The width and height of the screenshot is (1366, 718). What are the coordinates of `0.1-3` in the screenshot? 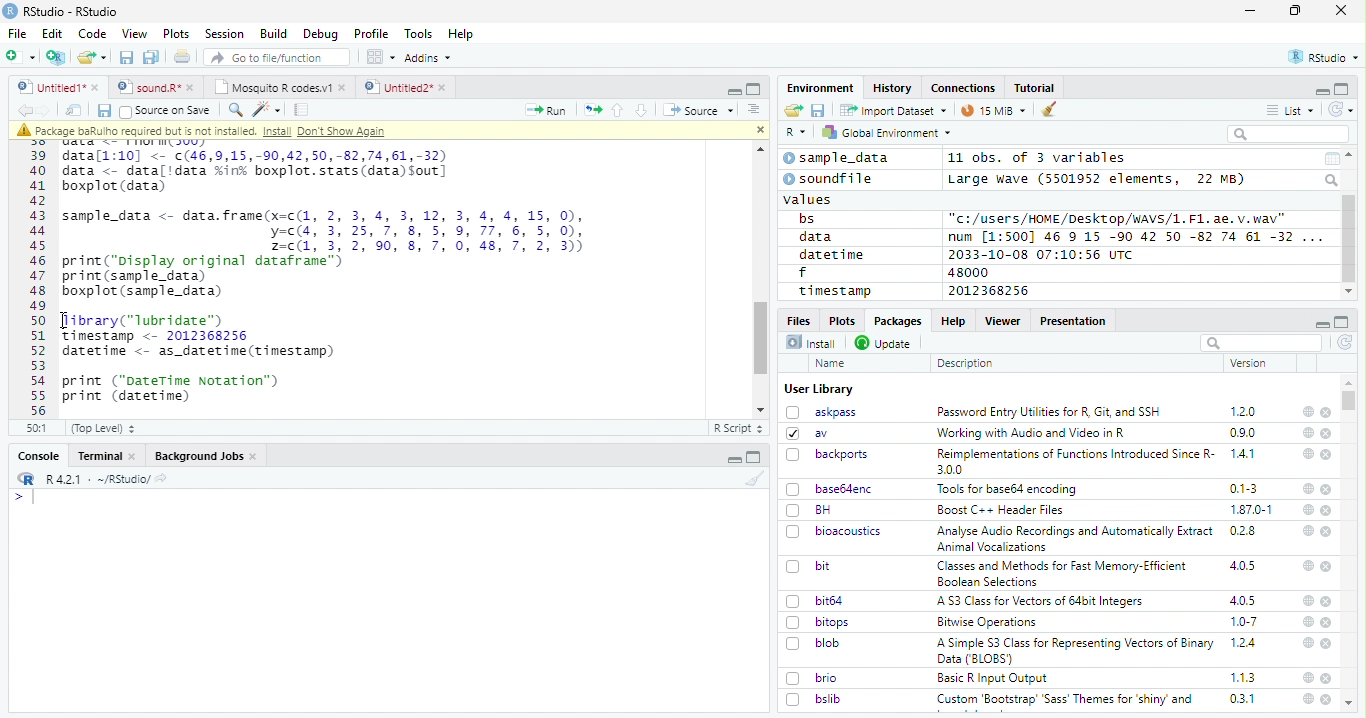 It's located at (1247, 488).